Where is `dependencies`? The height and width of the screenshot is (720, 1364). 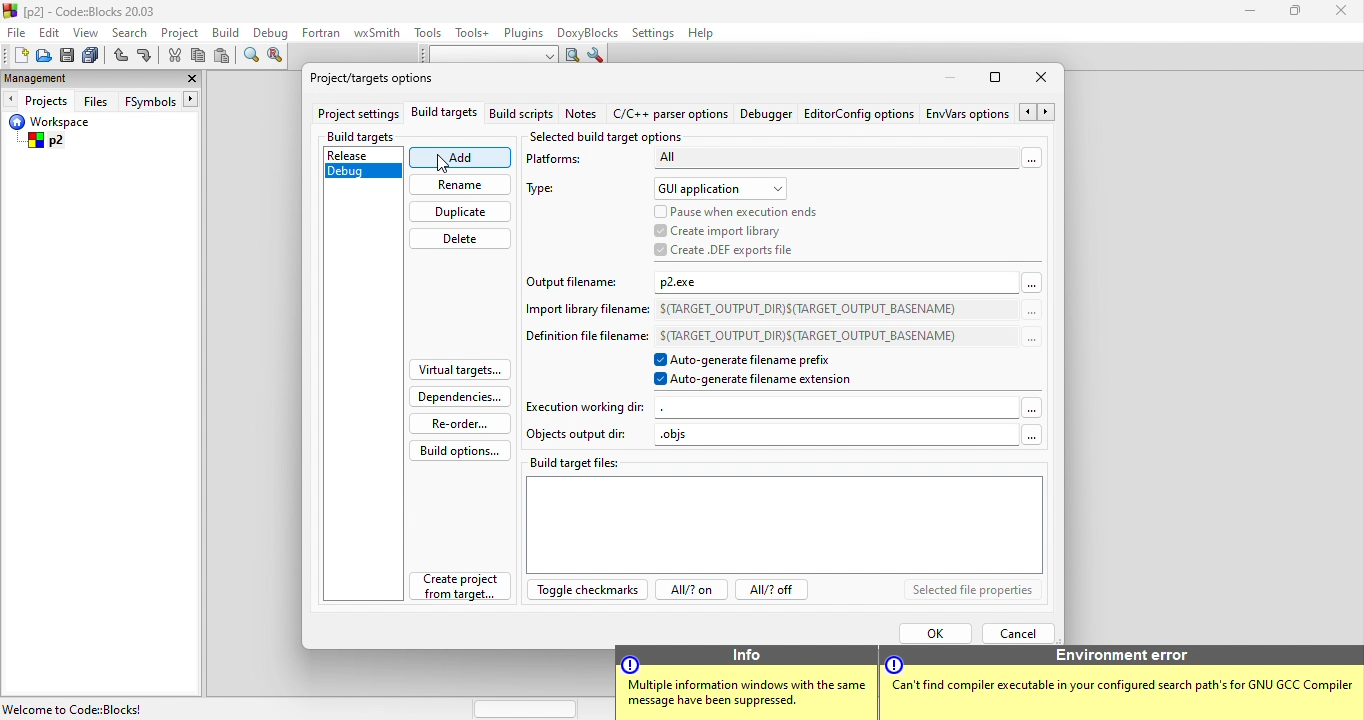
dependencies is located at coordinates (460, 395).